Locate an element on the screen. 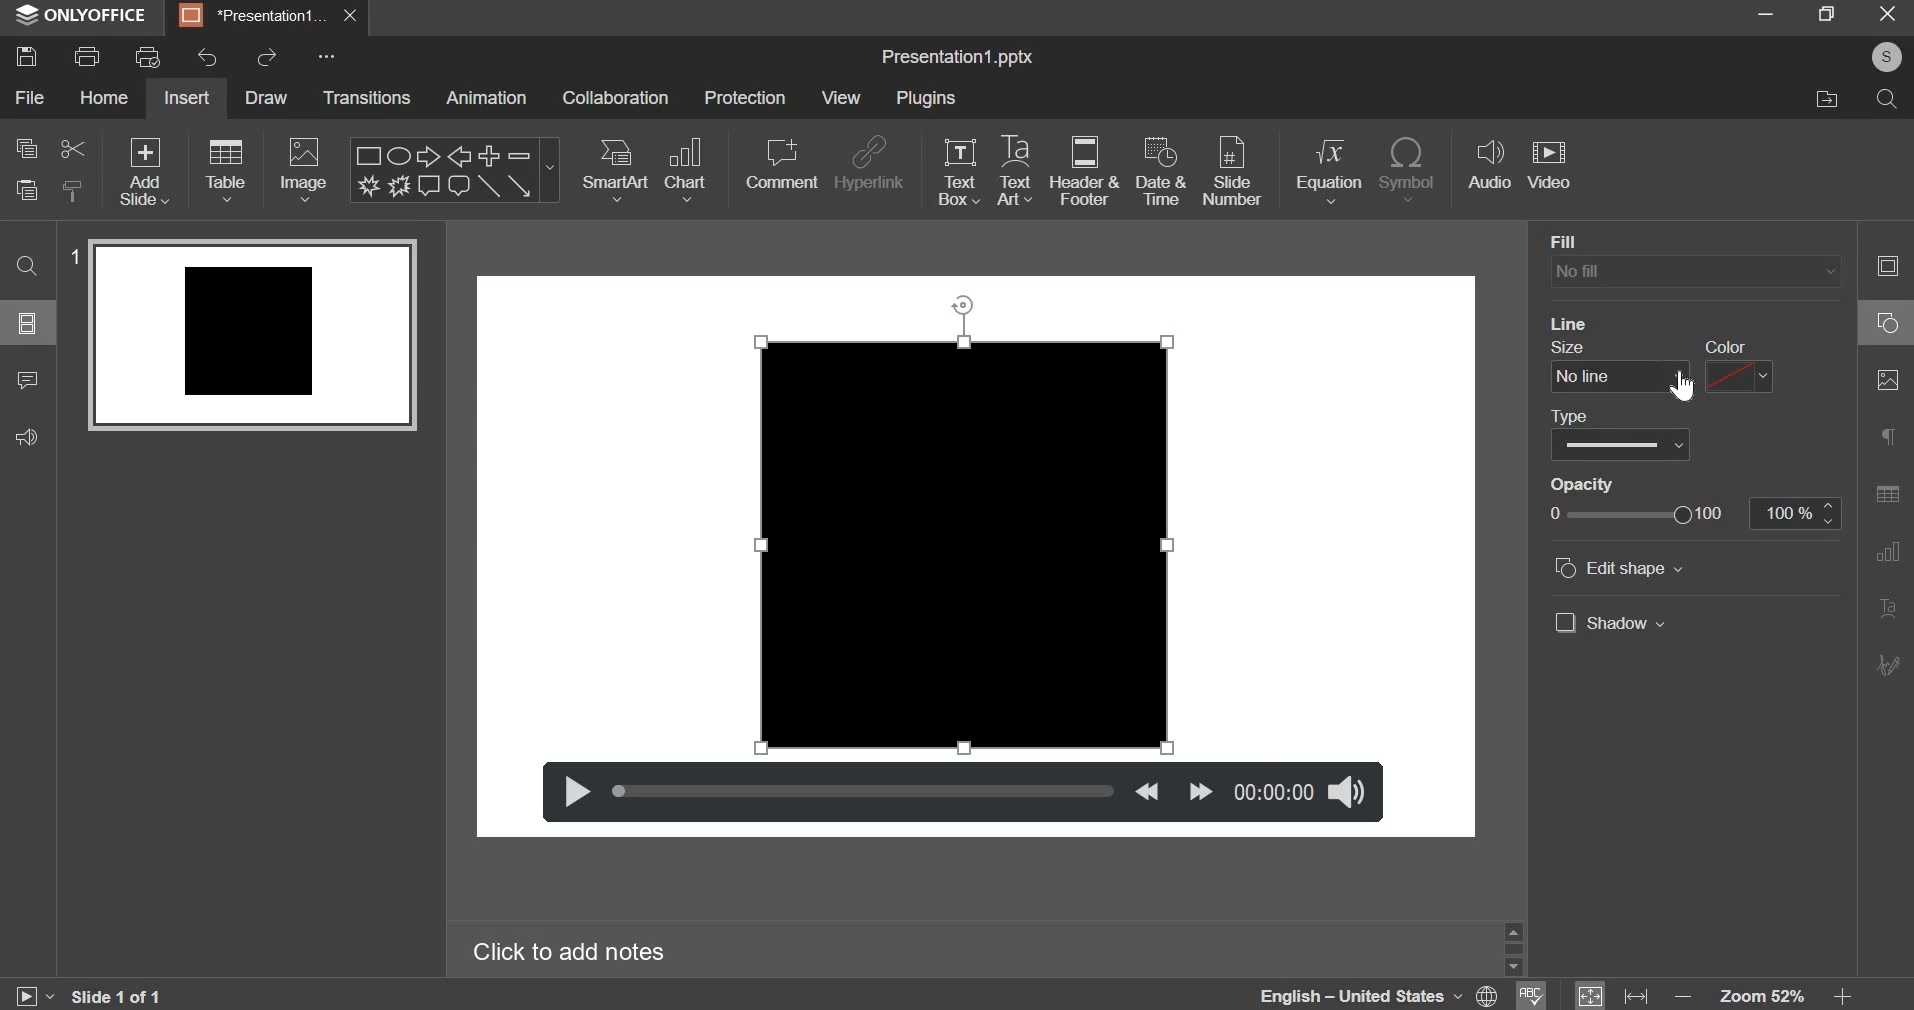 The height and width of the screenshot is (1010, 1914). Forward fee shape is located at coordinates (400, 186).